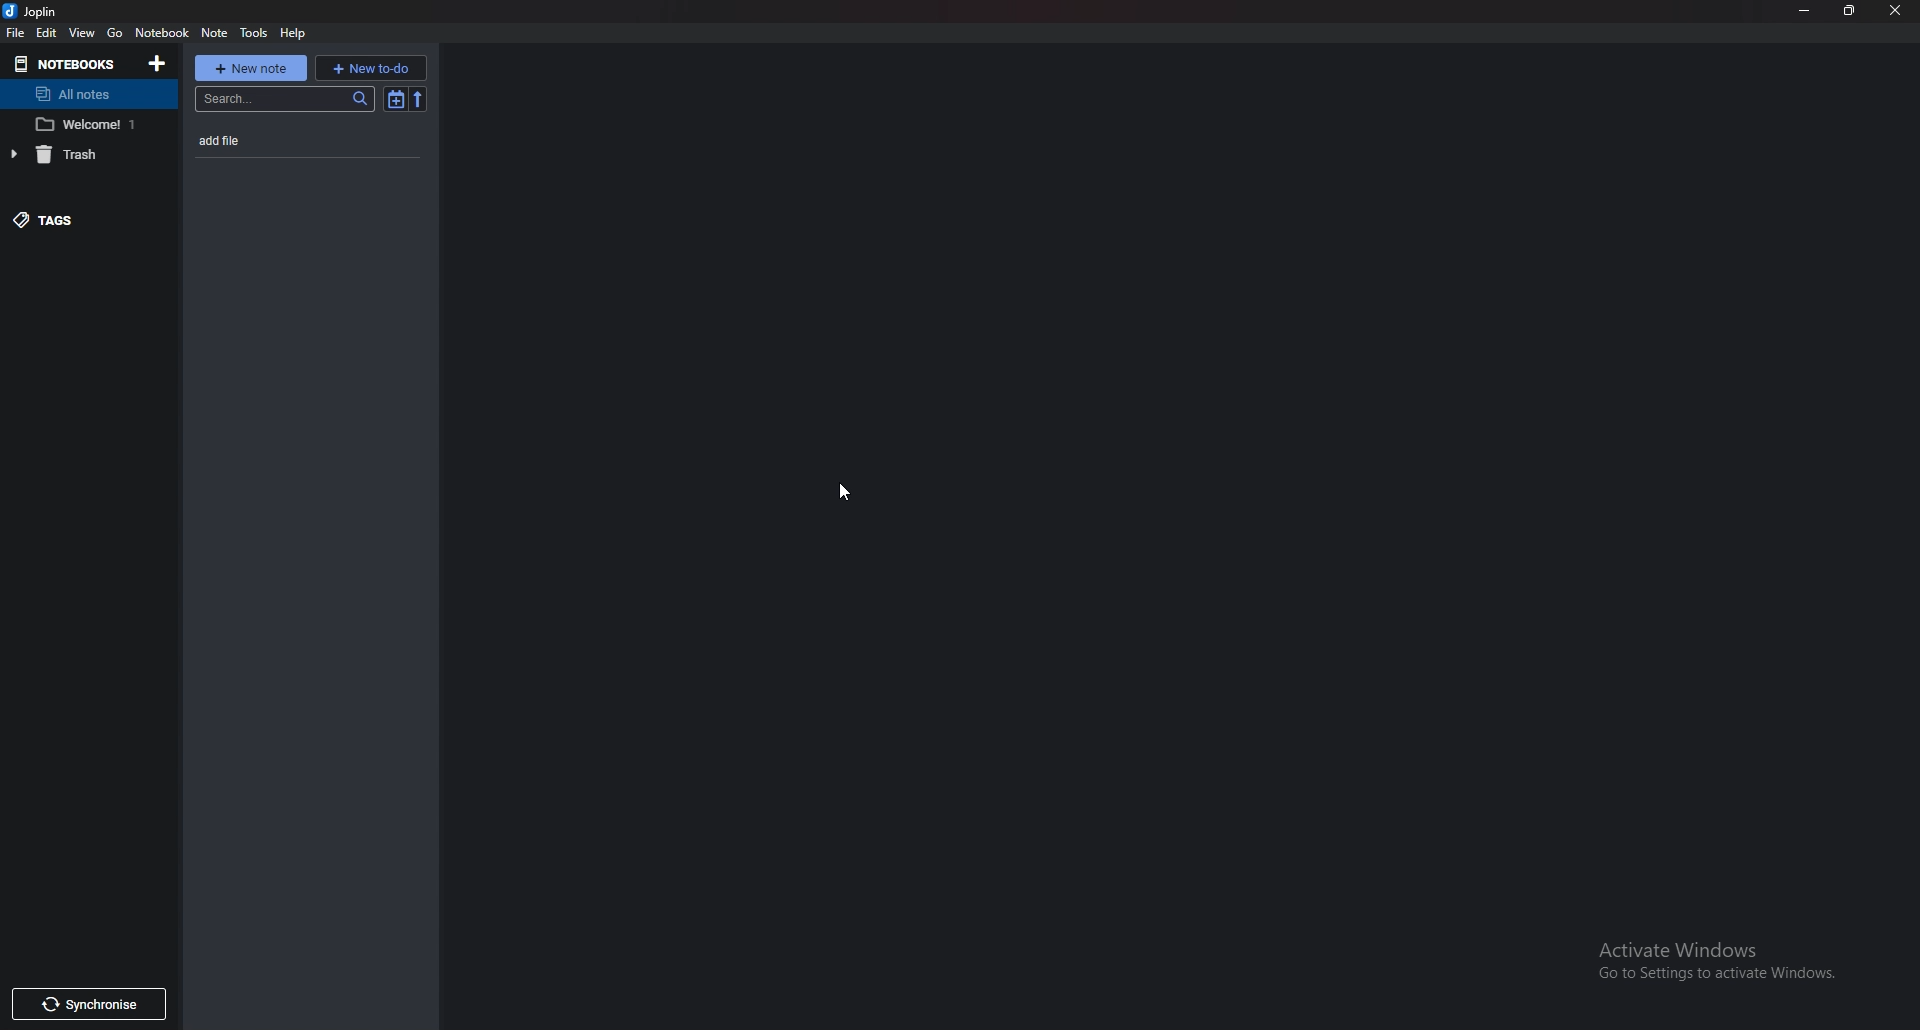  I want to click on New to do, so click(372, 67).